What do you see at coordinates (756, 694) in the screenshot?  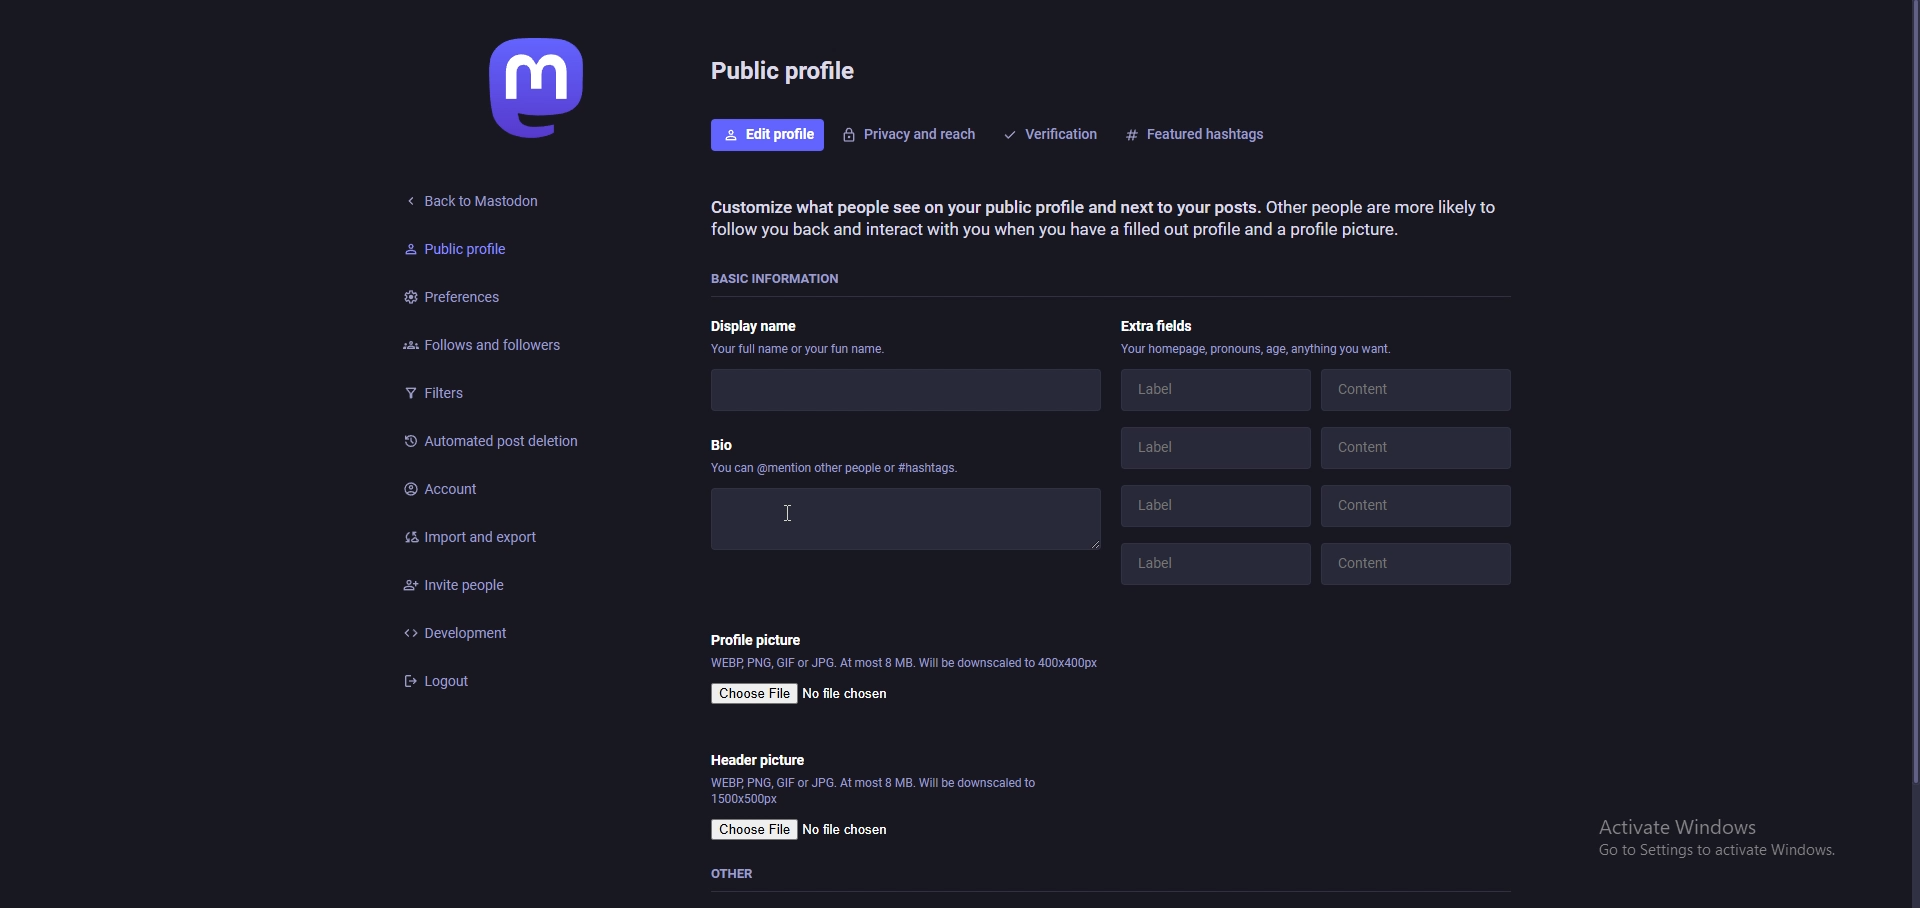 I see `choose file` at bounding box center [756, 694].